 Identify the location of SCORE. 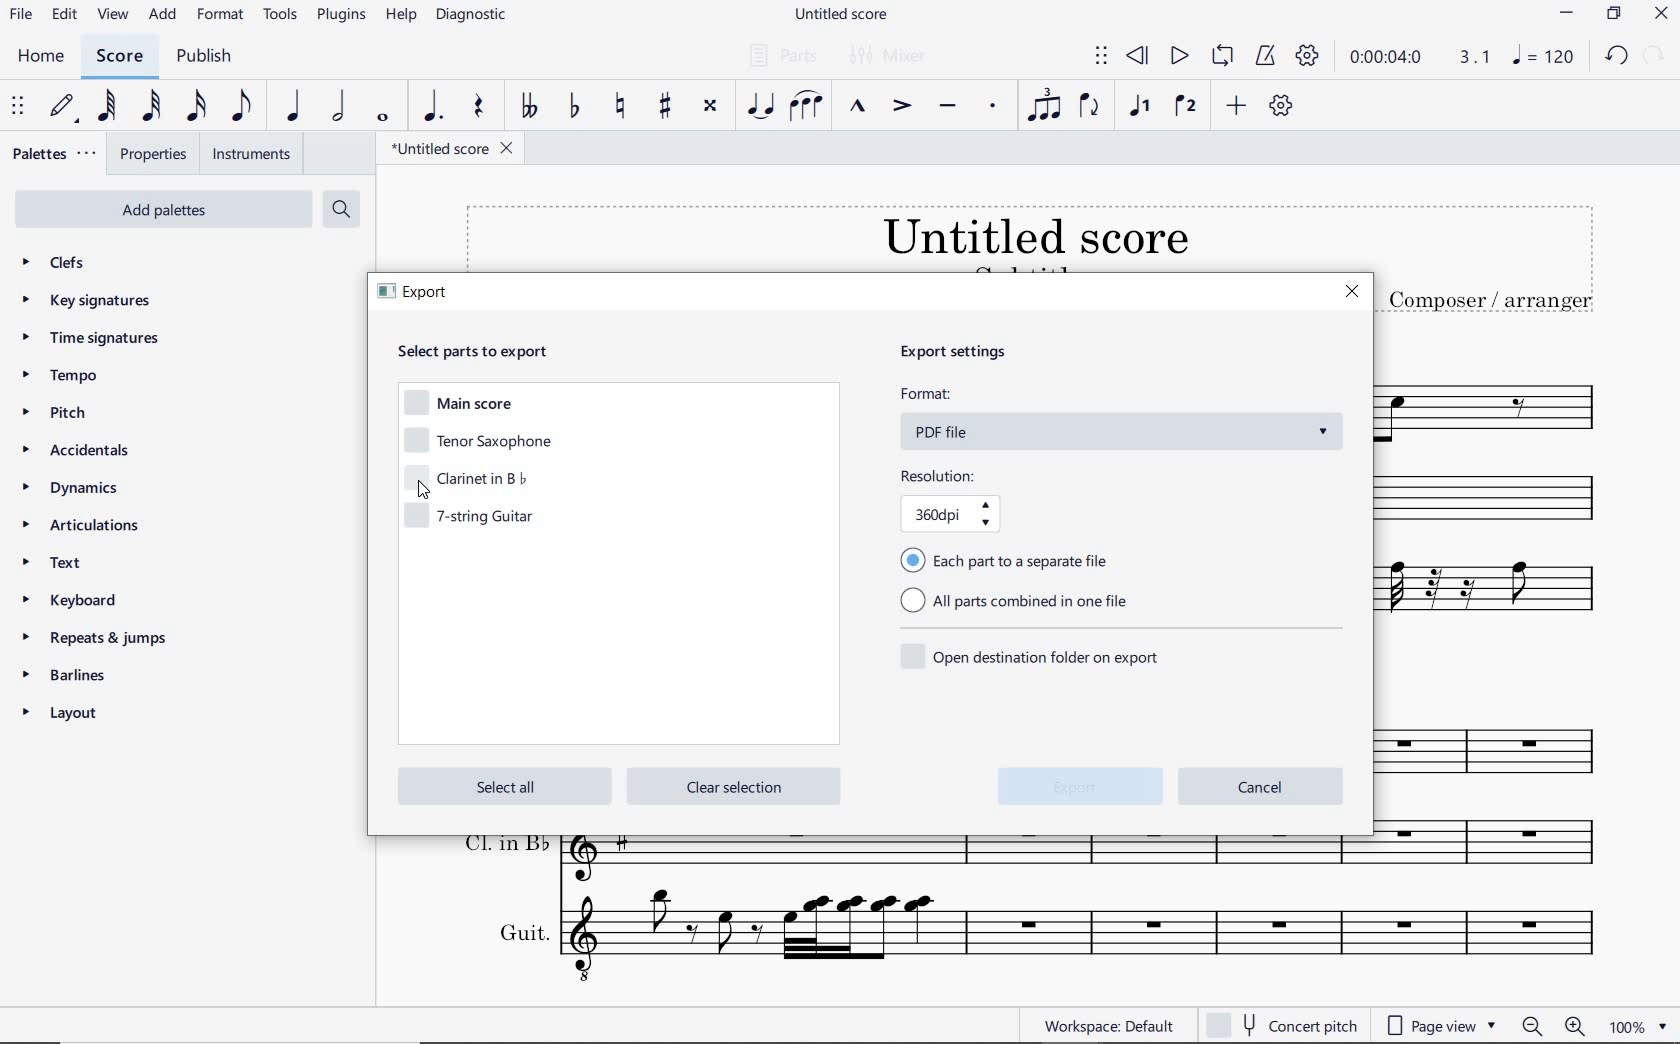
(119, 57).